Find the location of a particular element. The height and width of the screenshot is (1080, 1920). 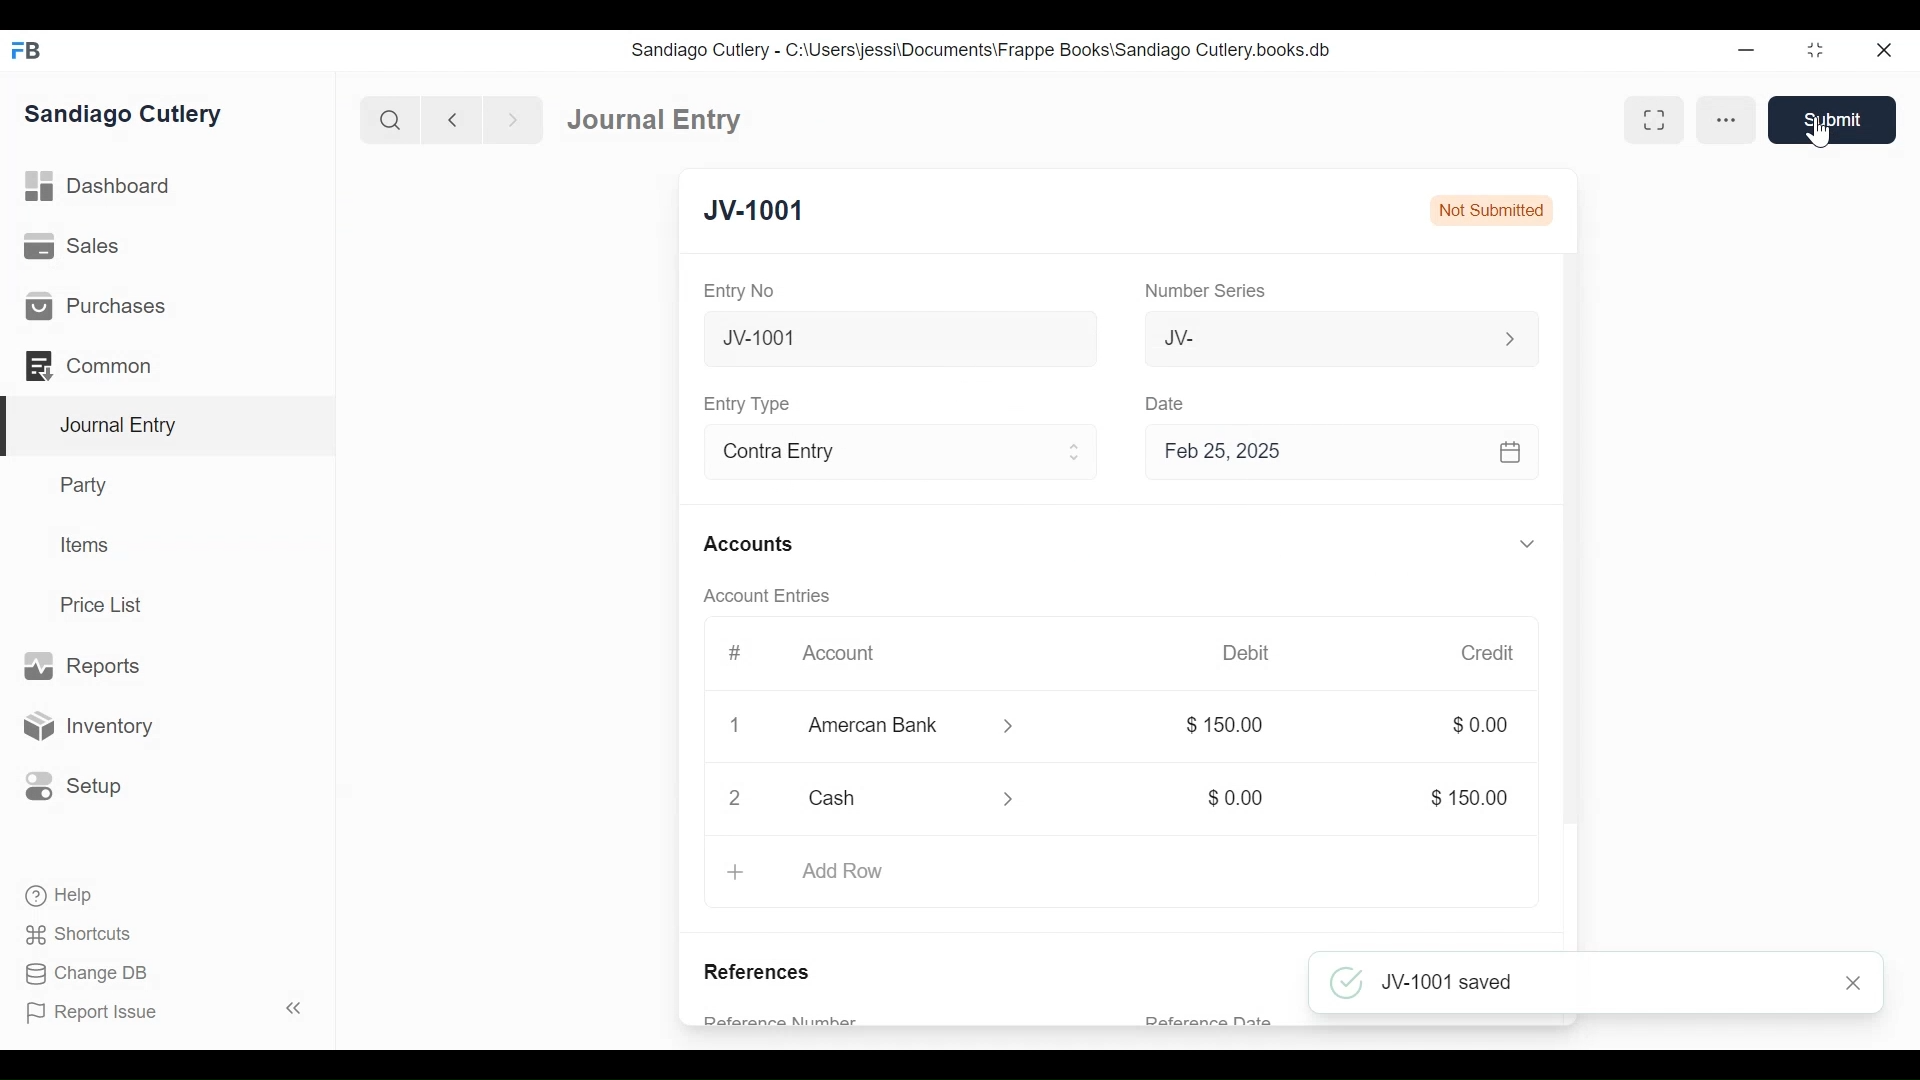

Expand is located at coordinates (1020, 802).